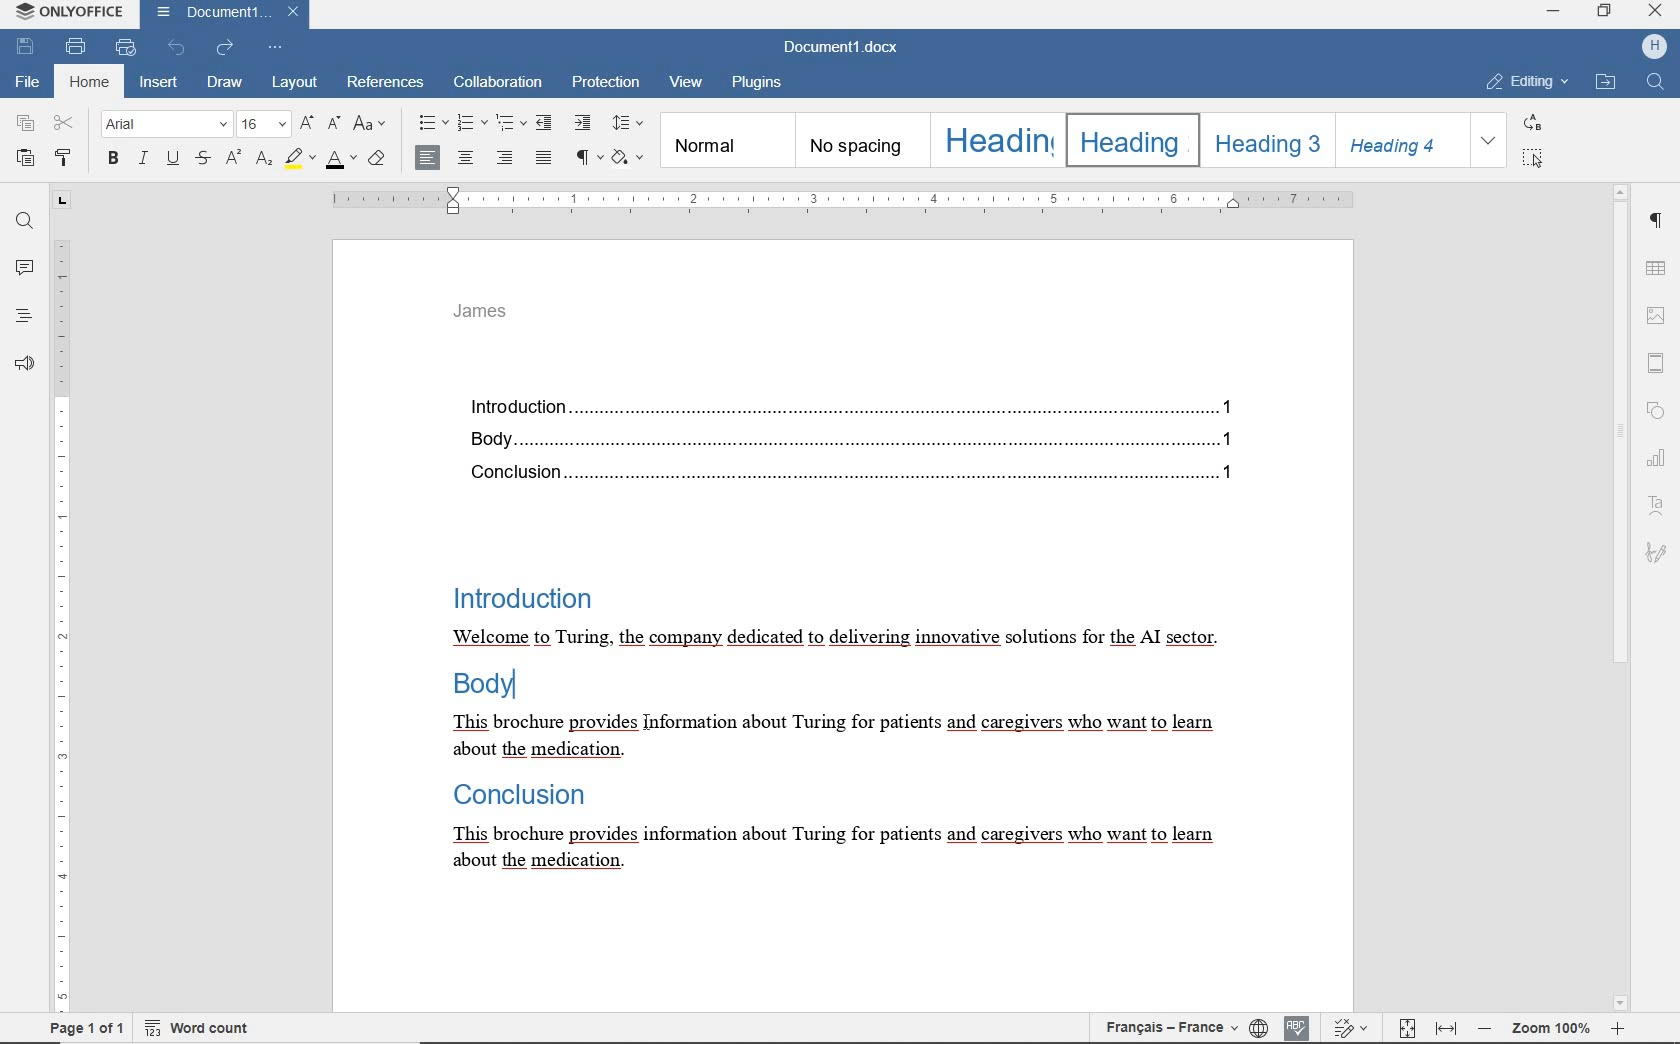  Describe the element at coordinates (519, 595) in the screenshot. I see `Introduction` at that location.